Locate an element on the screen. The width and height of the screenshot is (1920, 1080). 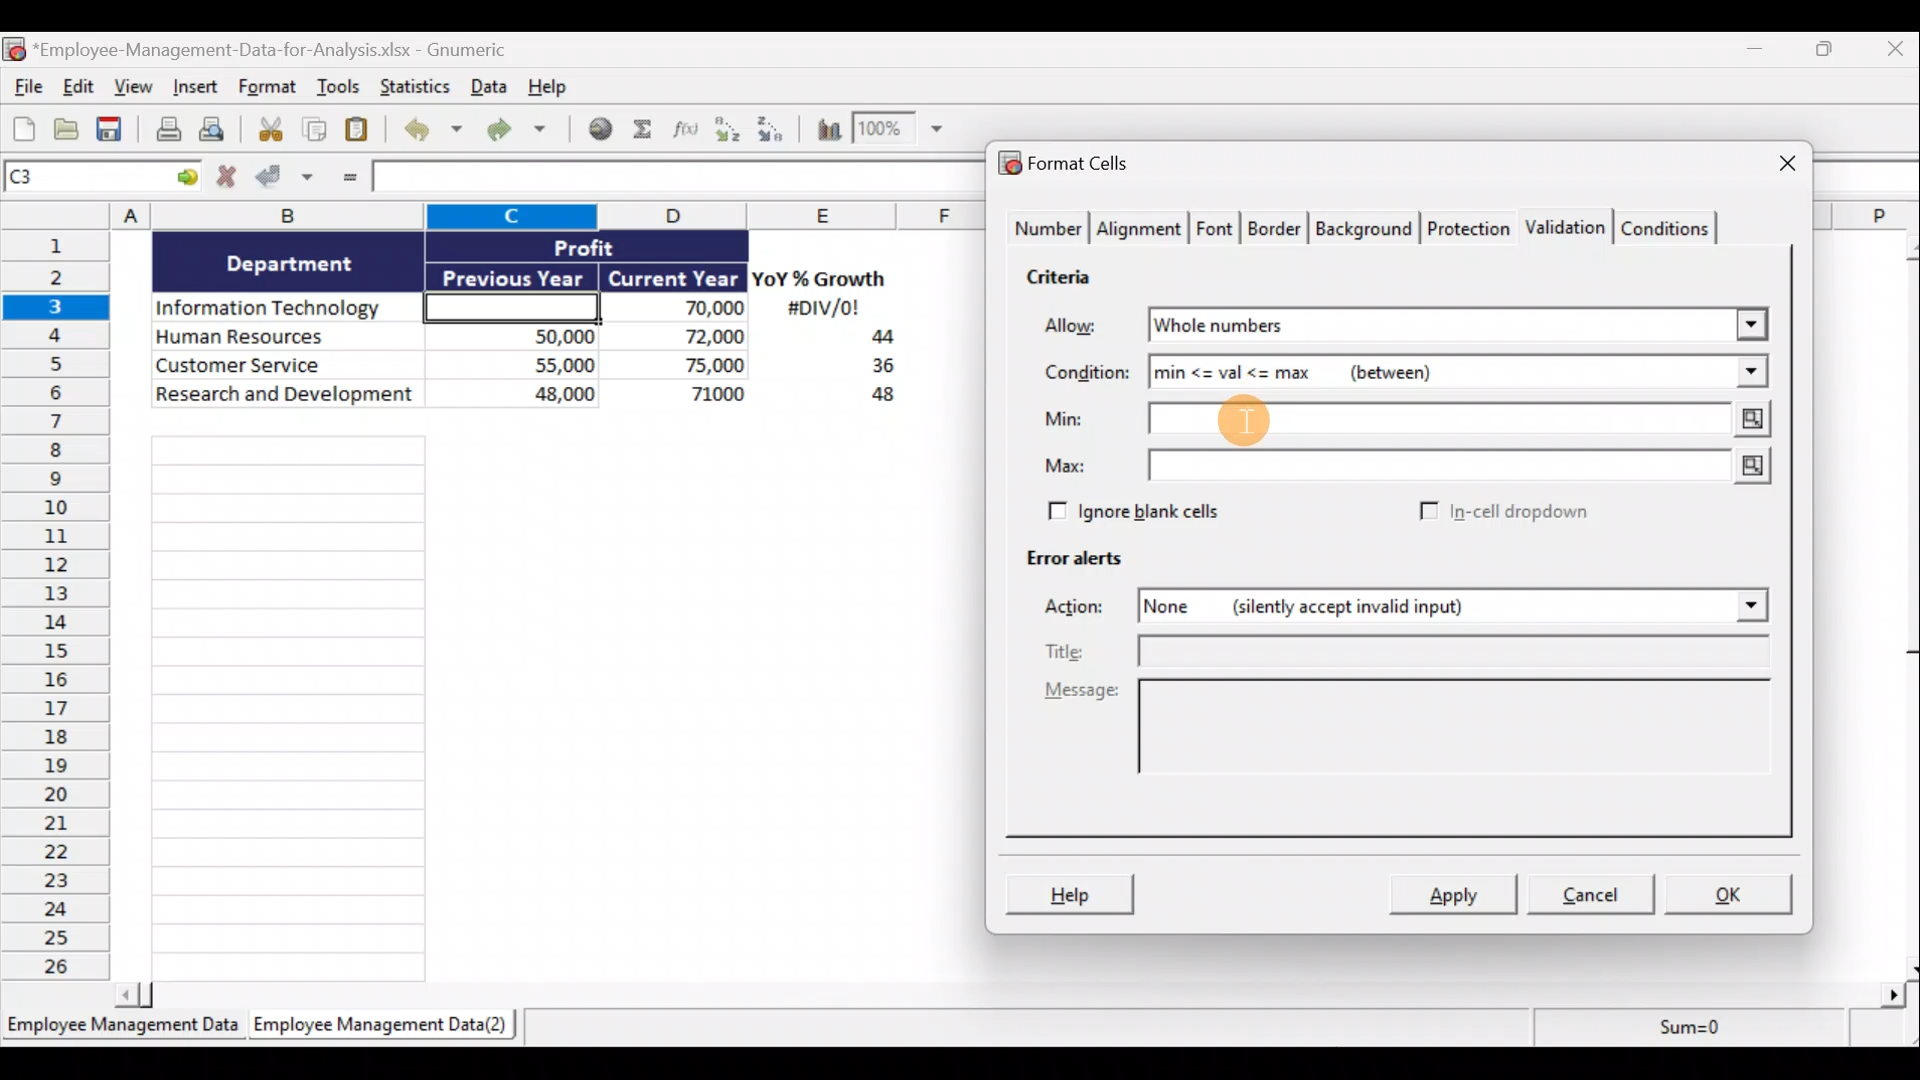
Protection is located at coordinates (1468, 225).